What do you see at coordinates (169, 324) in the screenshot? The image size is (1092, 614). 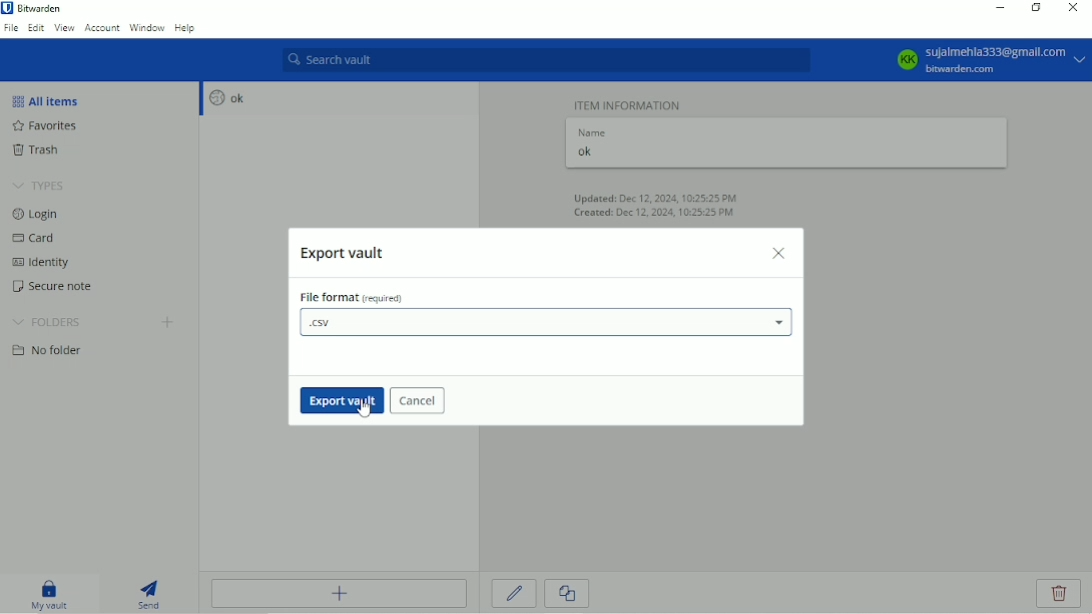 I see `Create folder` at bounding box center [169, 324].